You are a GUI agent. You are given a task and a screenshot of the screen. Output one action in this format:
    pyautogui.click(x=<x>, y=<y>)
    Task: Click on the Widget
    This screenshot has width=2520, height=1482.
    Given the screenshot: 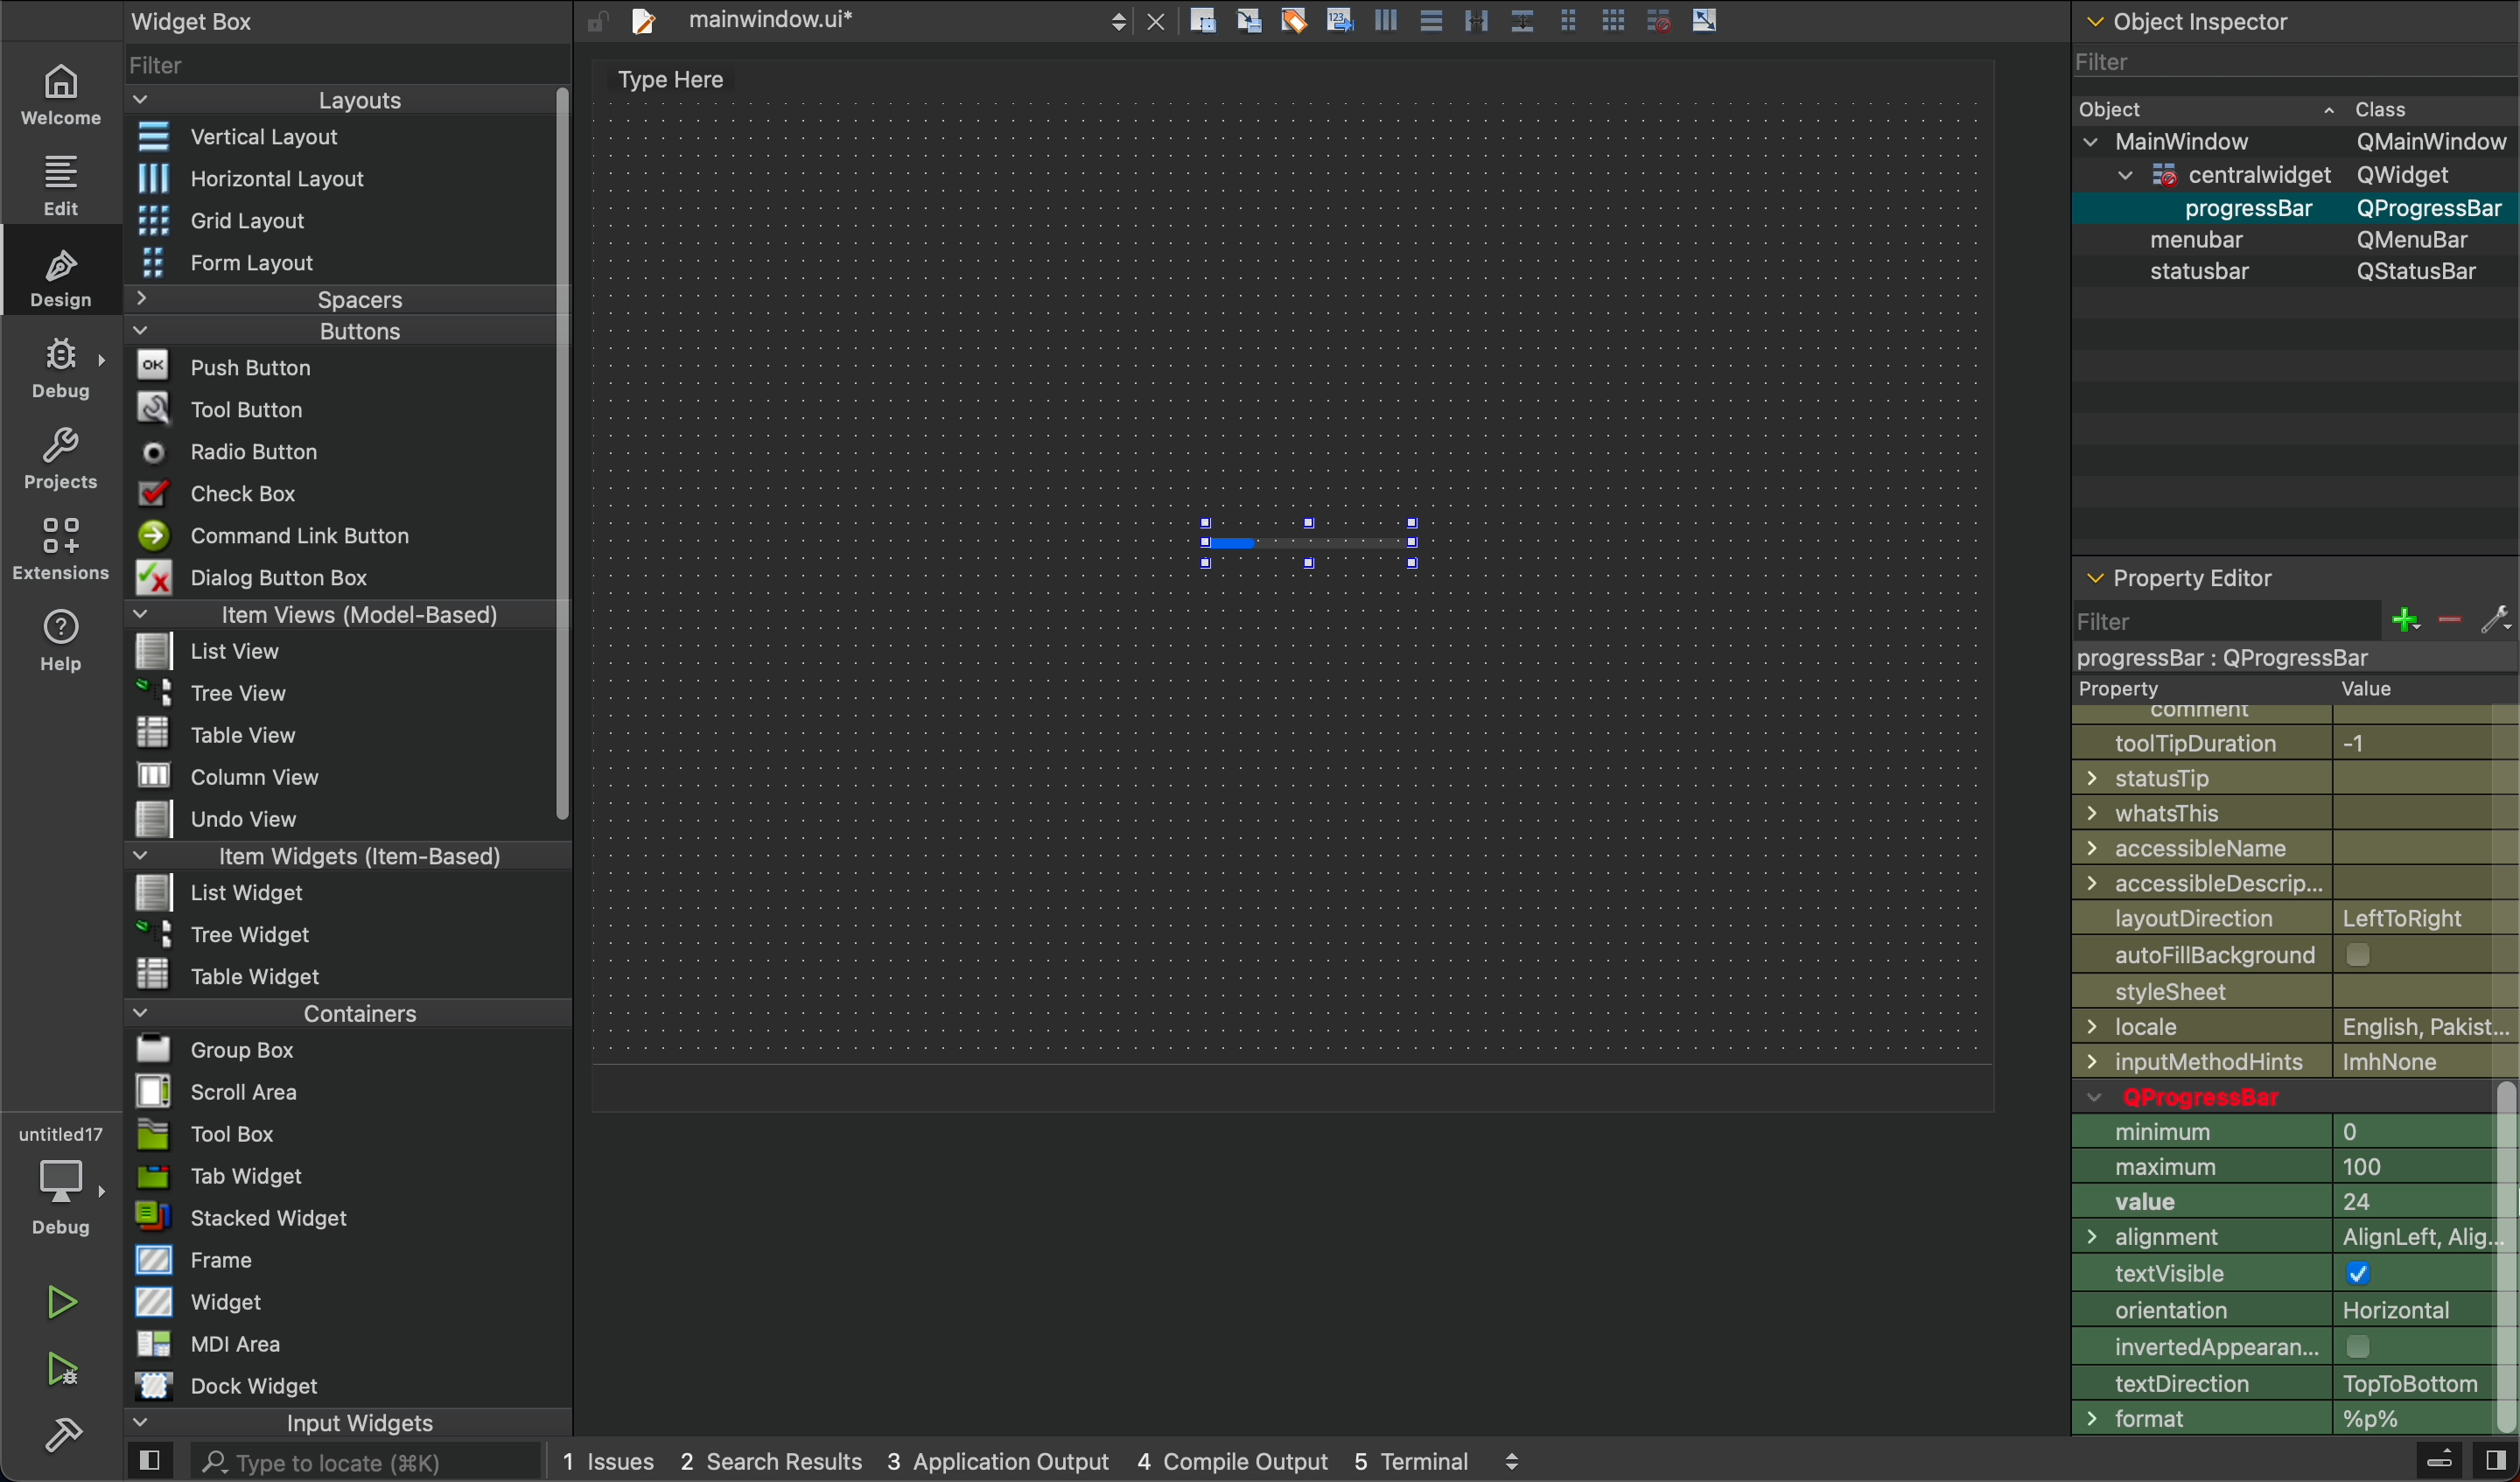 What is the action you would take?
    pyautogui.click(x=204, y=1300)
    